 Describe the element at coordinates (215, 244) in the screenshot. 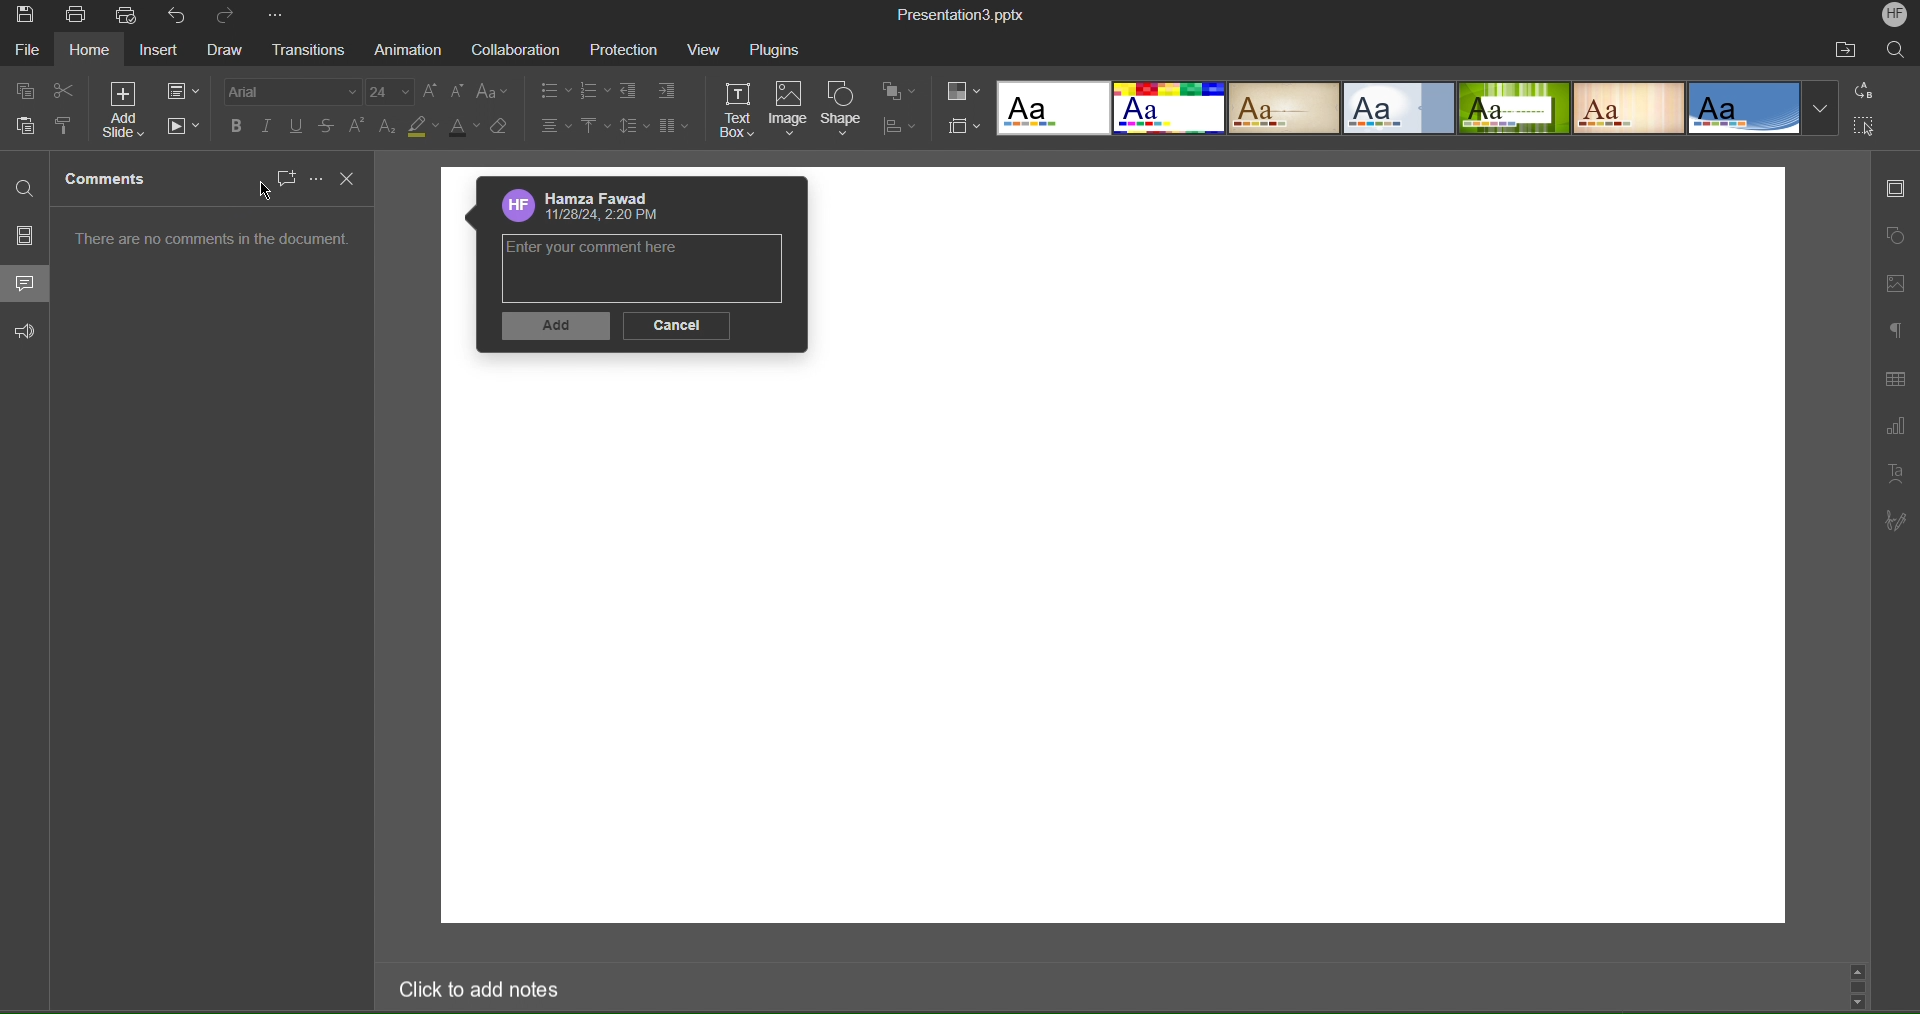

I see `There are no comments in the document` at that location.